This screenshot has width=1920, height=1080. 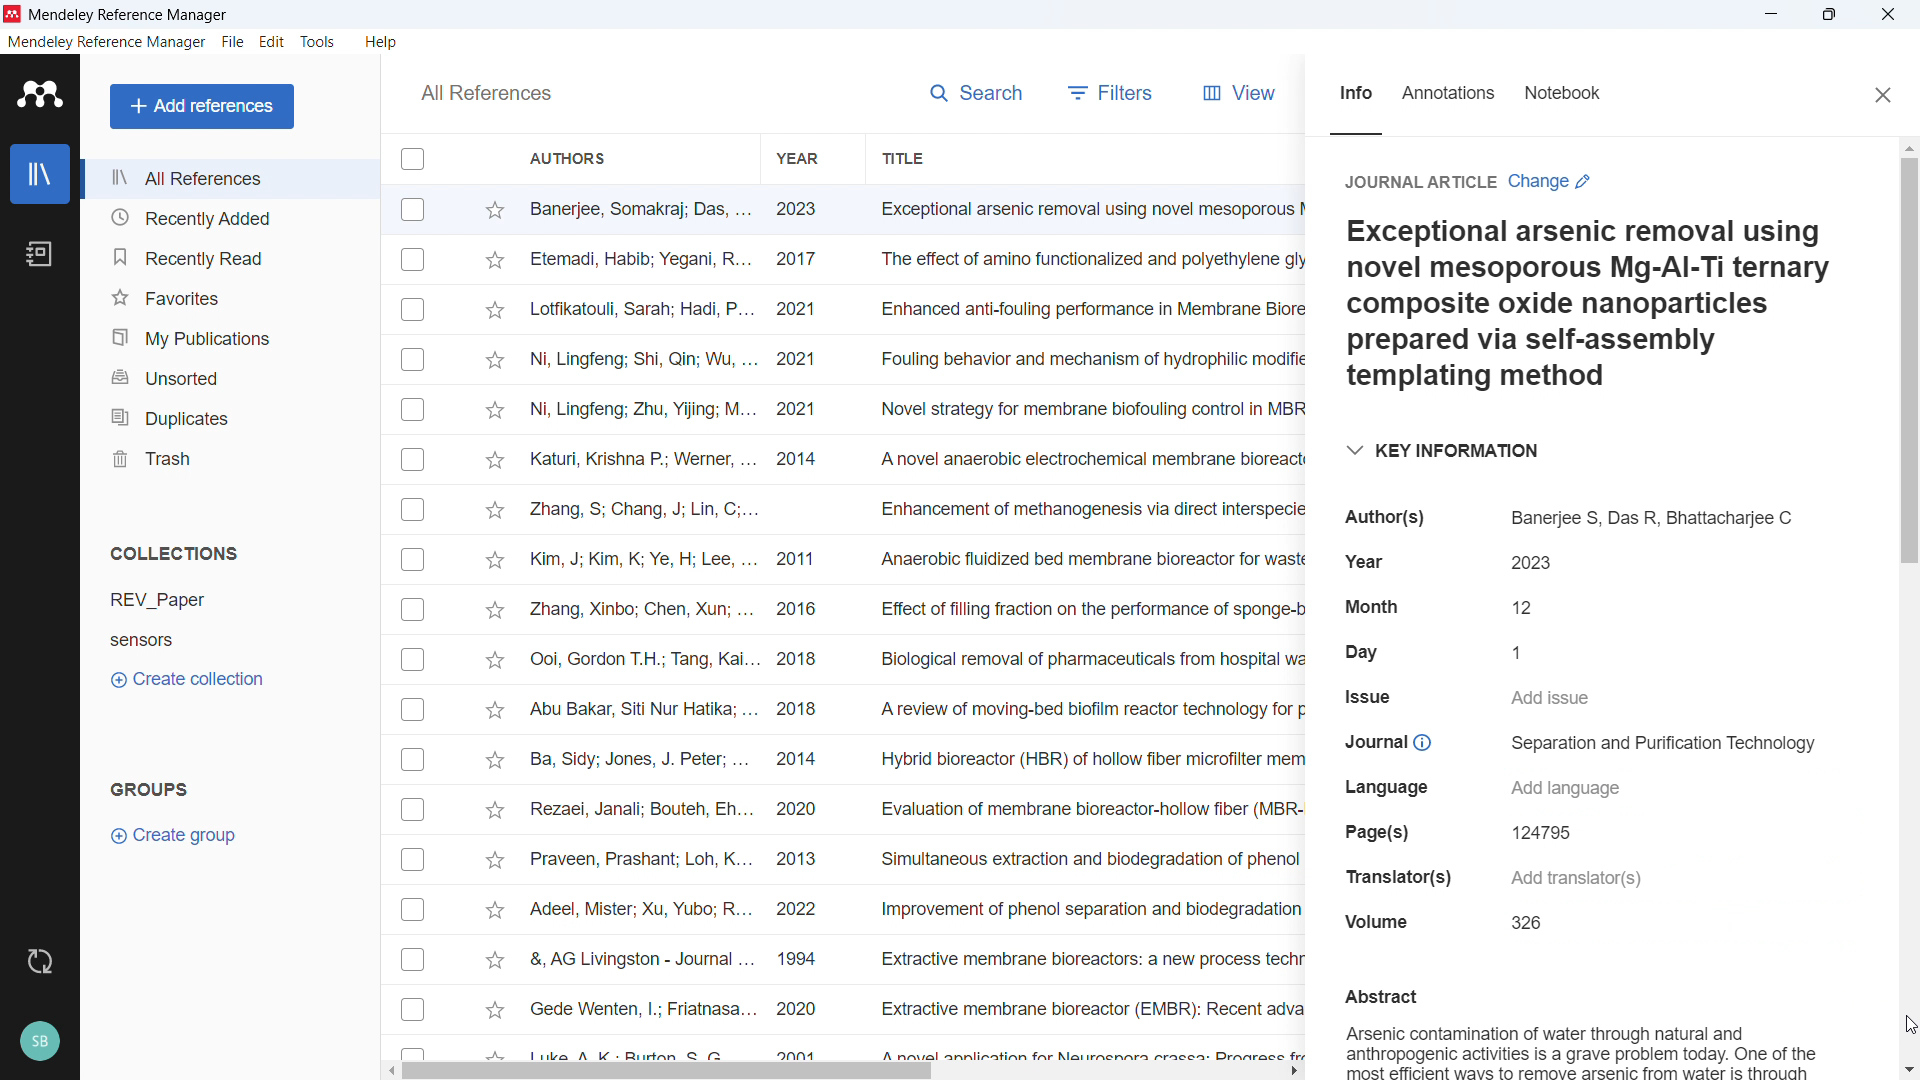 What do you see at coordinates (1091, 459) in the screenshot?
I see `a novel anaerobic electrochemical membrane bioreactor with con` at bounding box center [1091, 459].